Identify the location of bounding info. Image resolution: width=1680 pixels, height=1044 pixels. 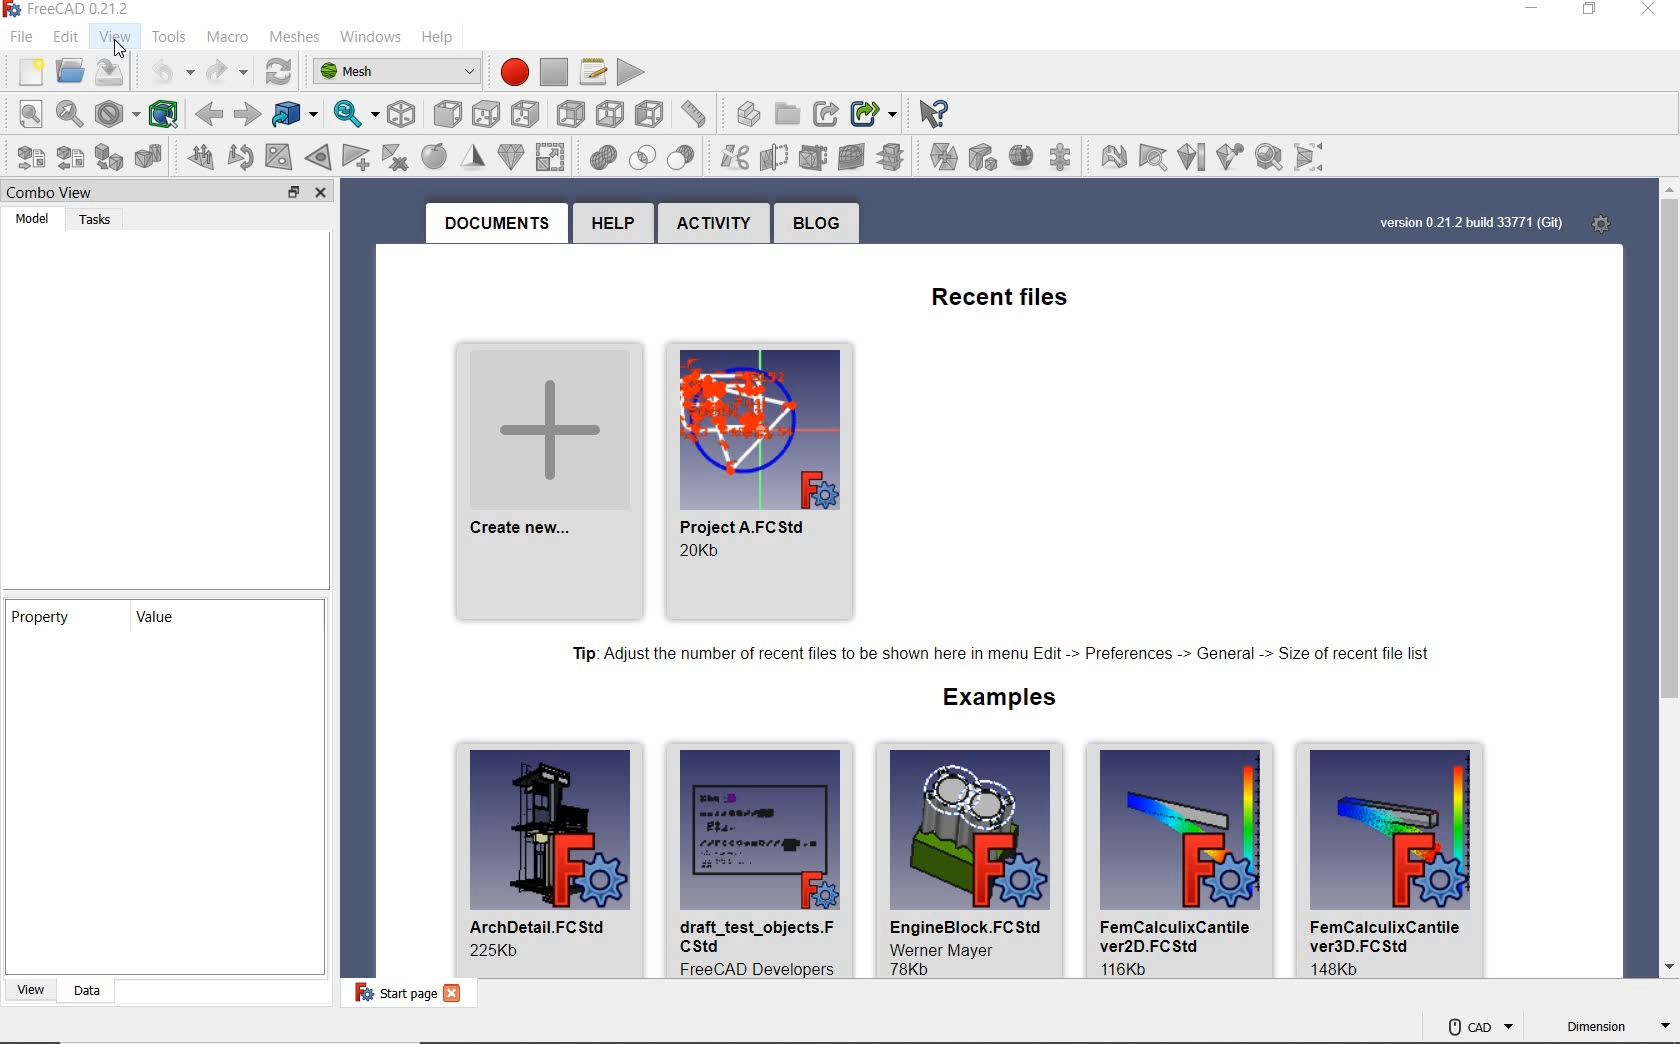
(1314, 157).